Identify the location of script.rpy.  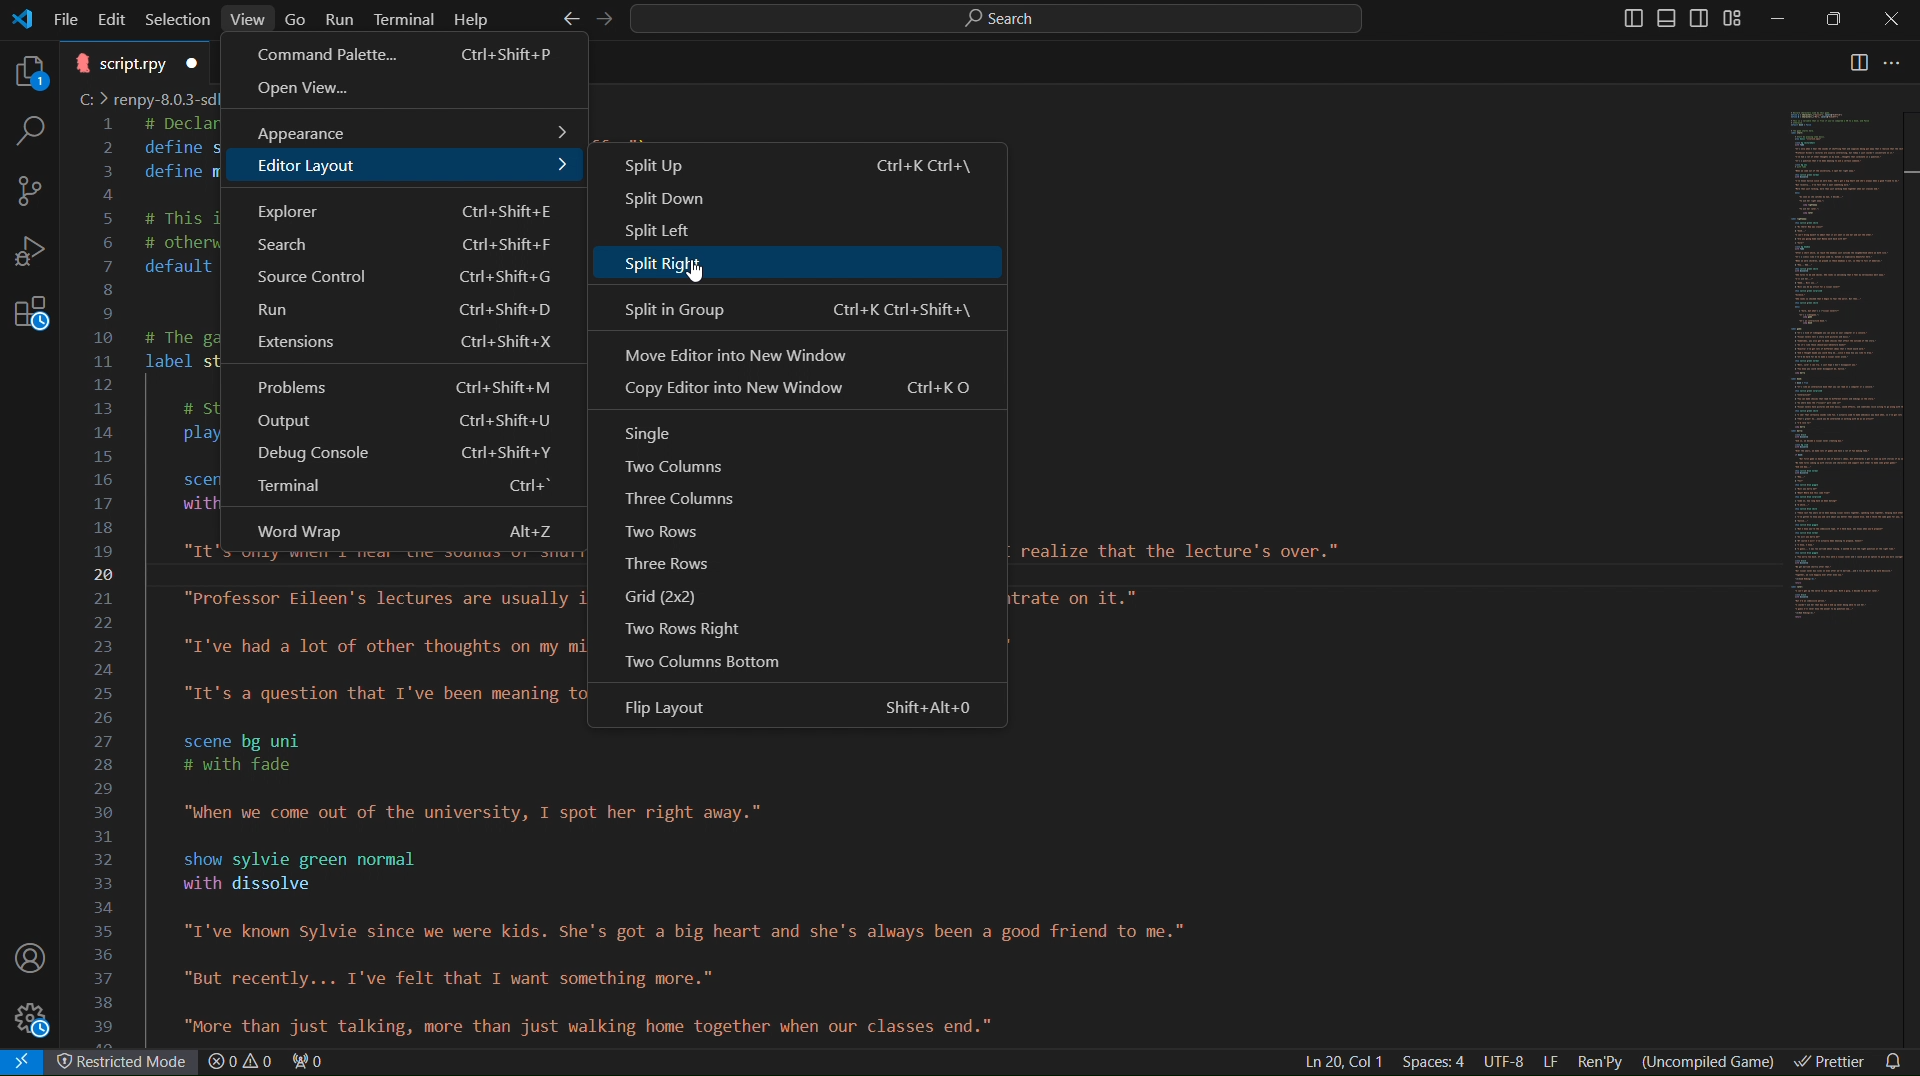
(136, 62).